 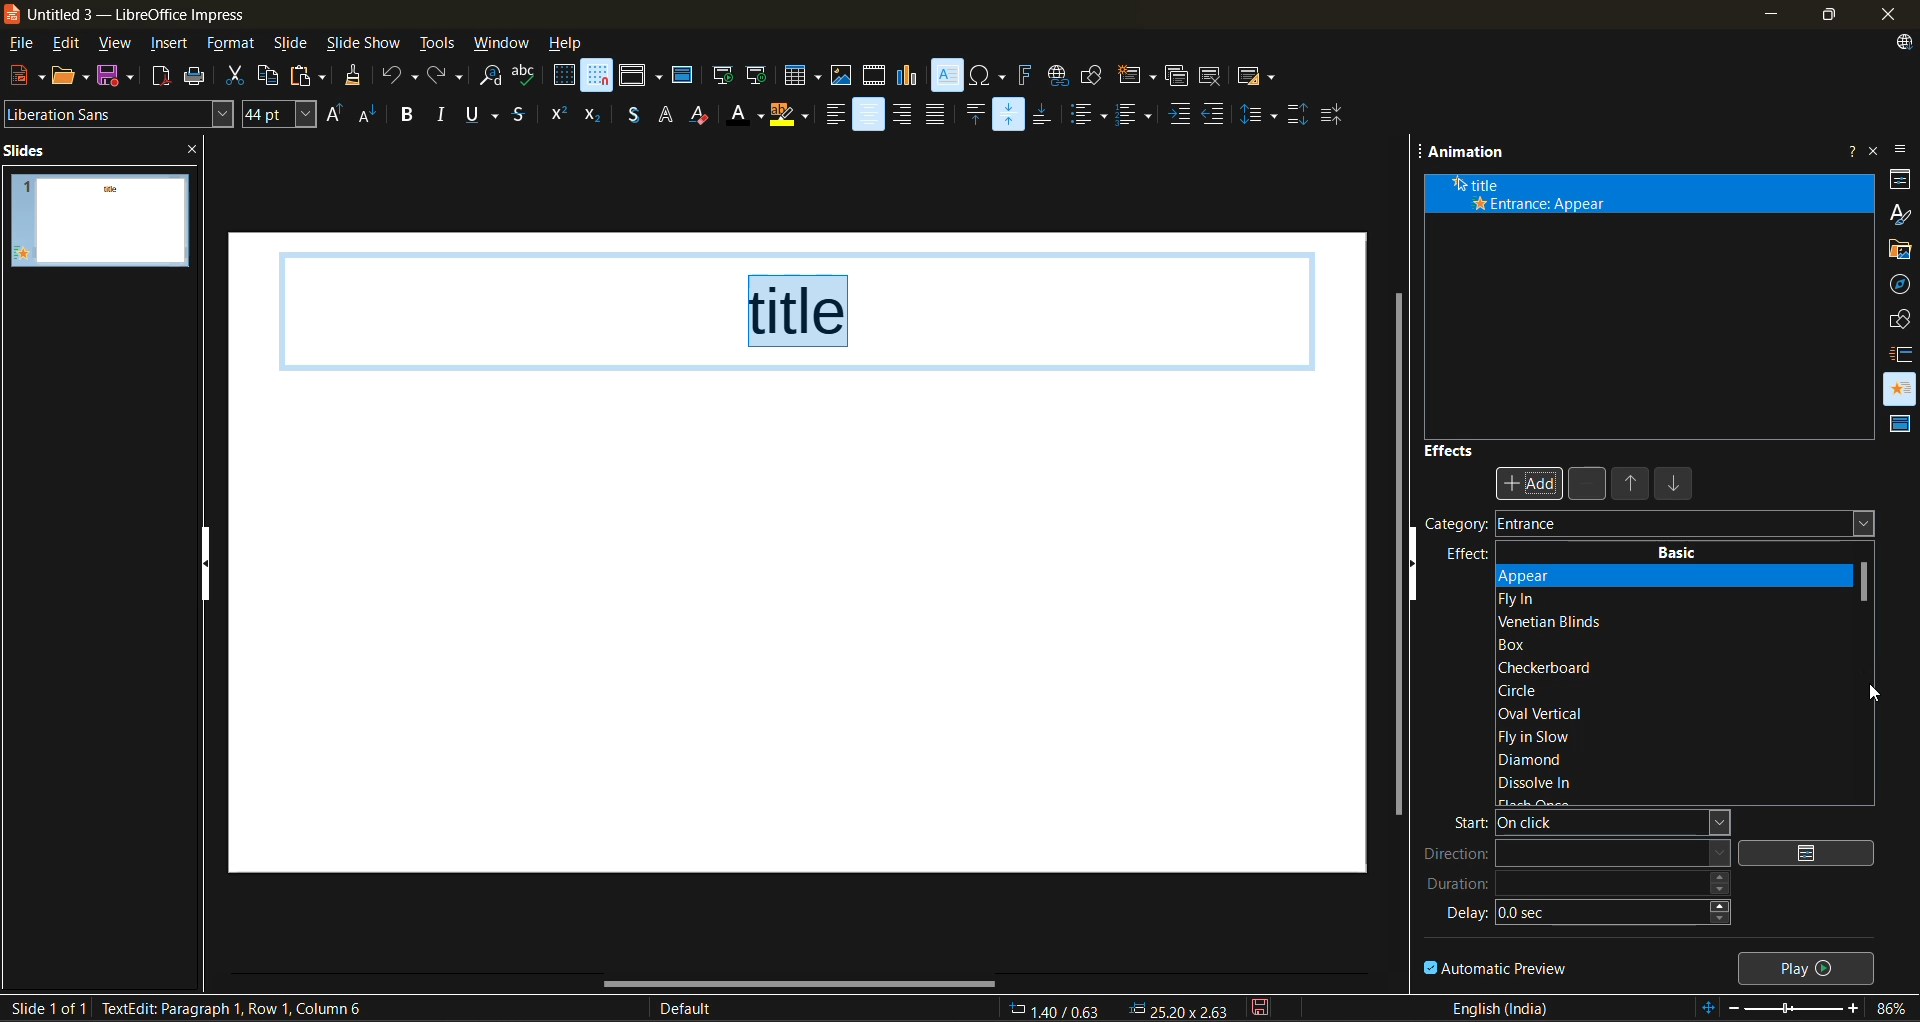 What do you see at coordinates (641, 75) in the screenshot?
I see `display views` at bounding box center [641, 75].